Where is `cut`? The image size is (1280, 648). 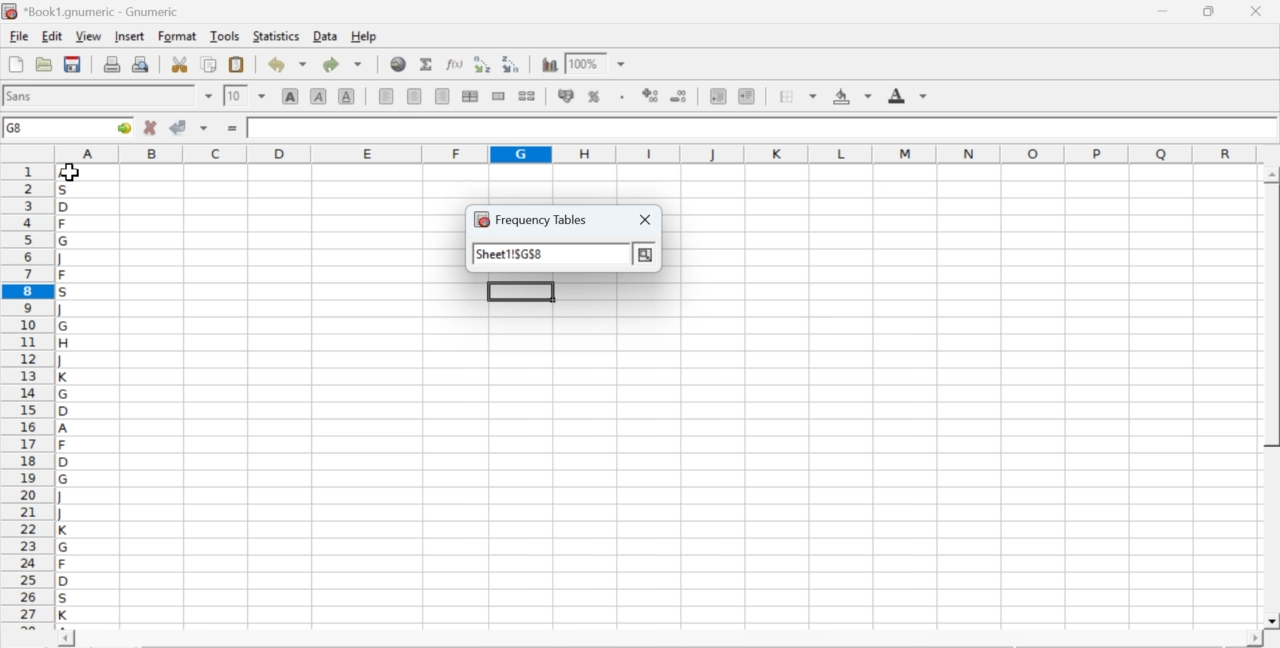
cut is located at coordinates (179, 64).